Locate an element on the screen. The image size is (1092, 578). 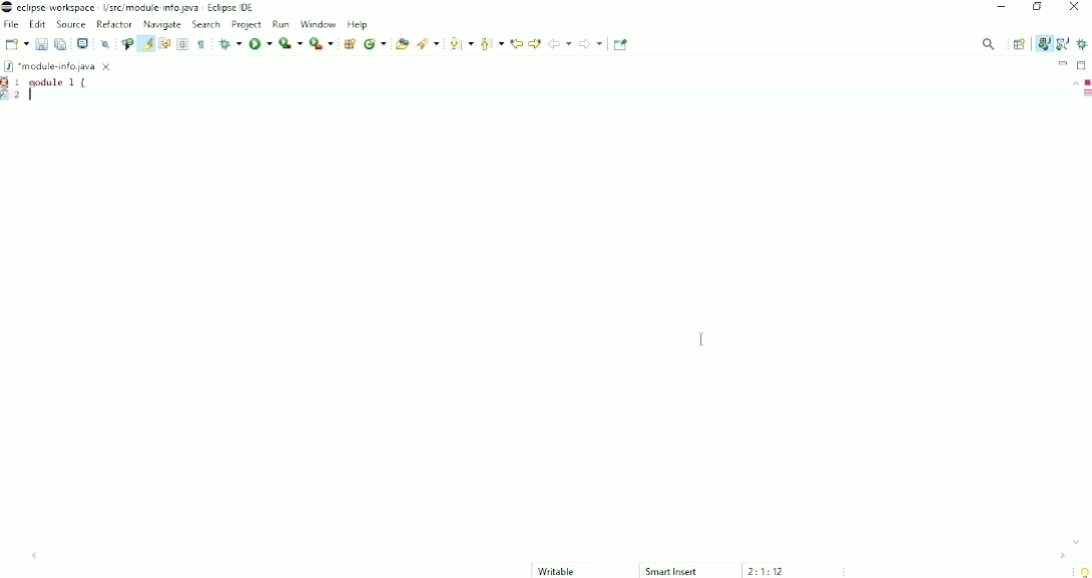
Cursor is located at coordinates (704, 339).